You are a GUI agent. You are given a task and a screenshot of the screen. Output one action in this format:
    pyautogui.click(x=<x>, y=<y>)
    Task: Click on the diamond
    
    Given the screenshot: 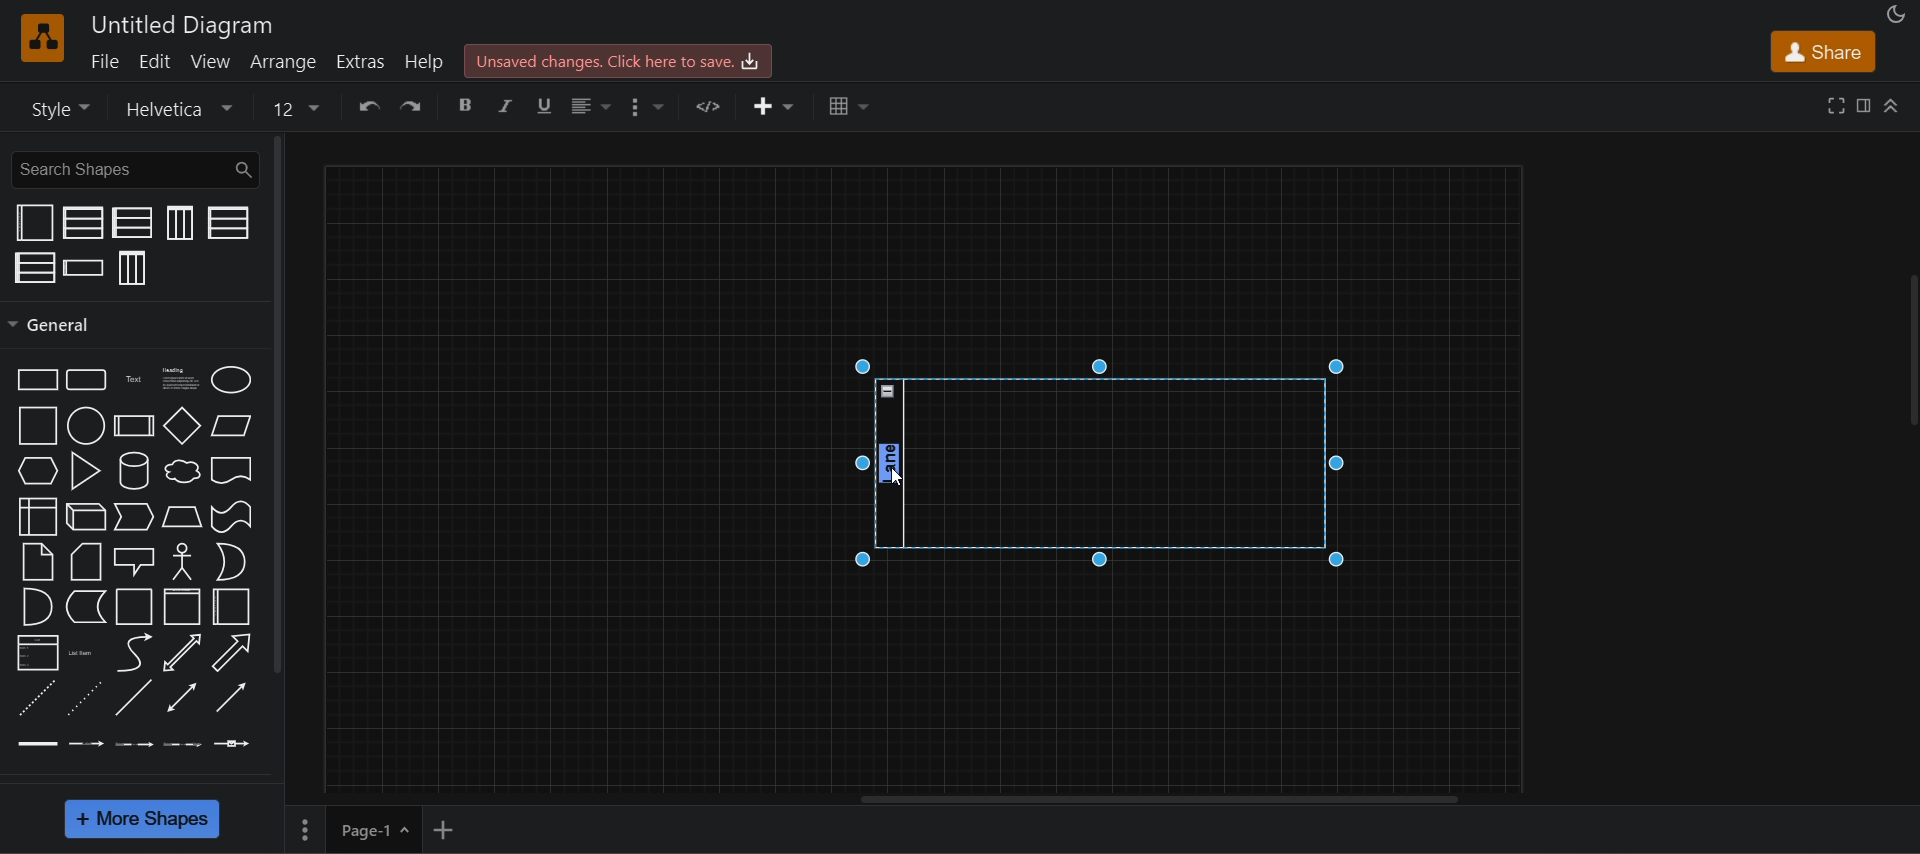 What is the action you would take?
    pyautogui.click(x=182, y=425)
    